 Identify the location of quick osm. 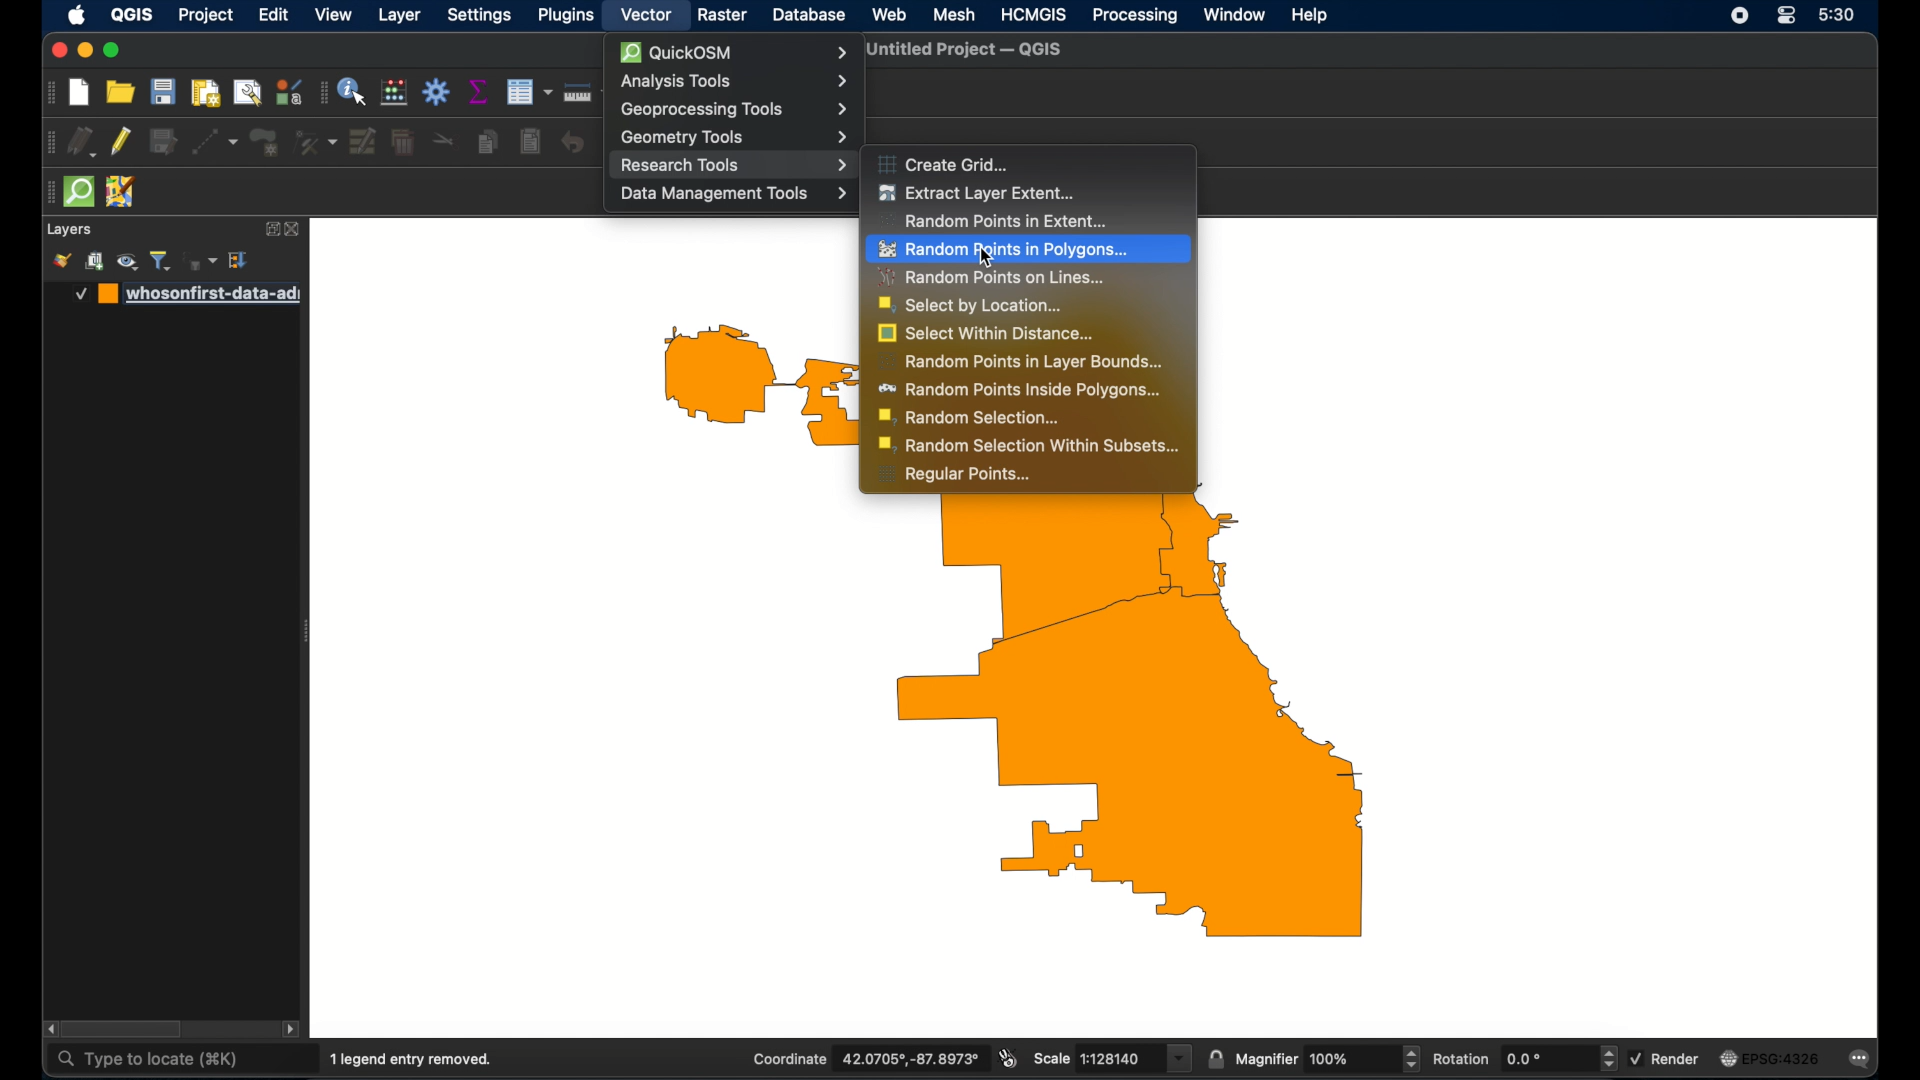
(78, 190).